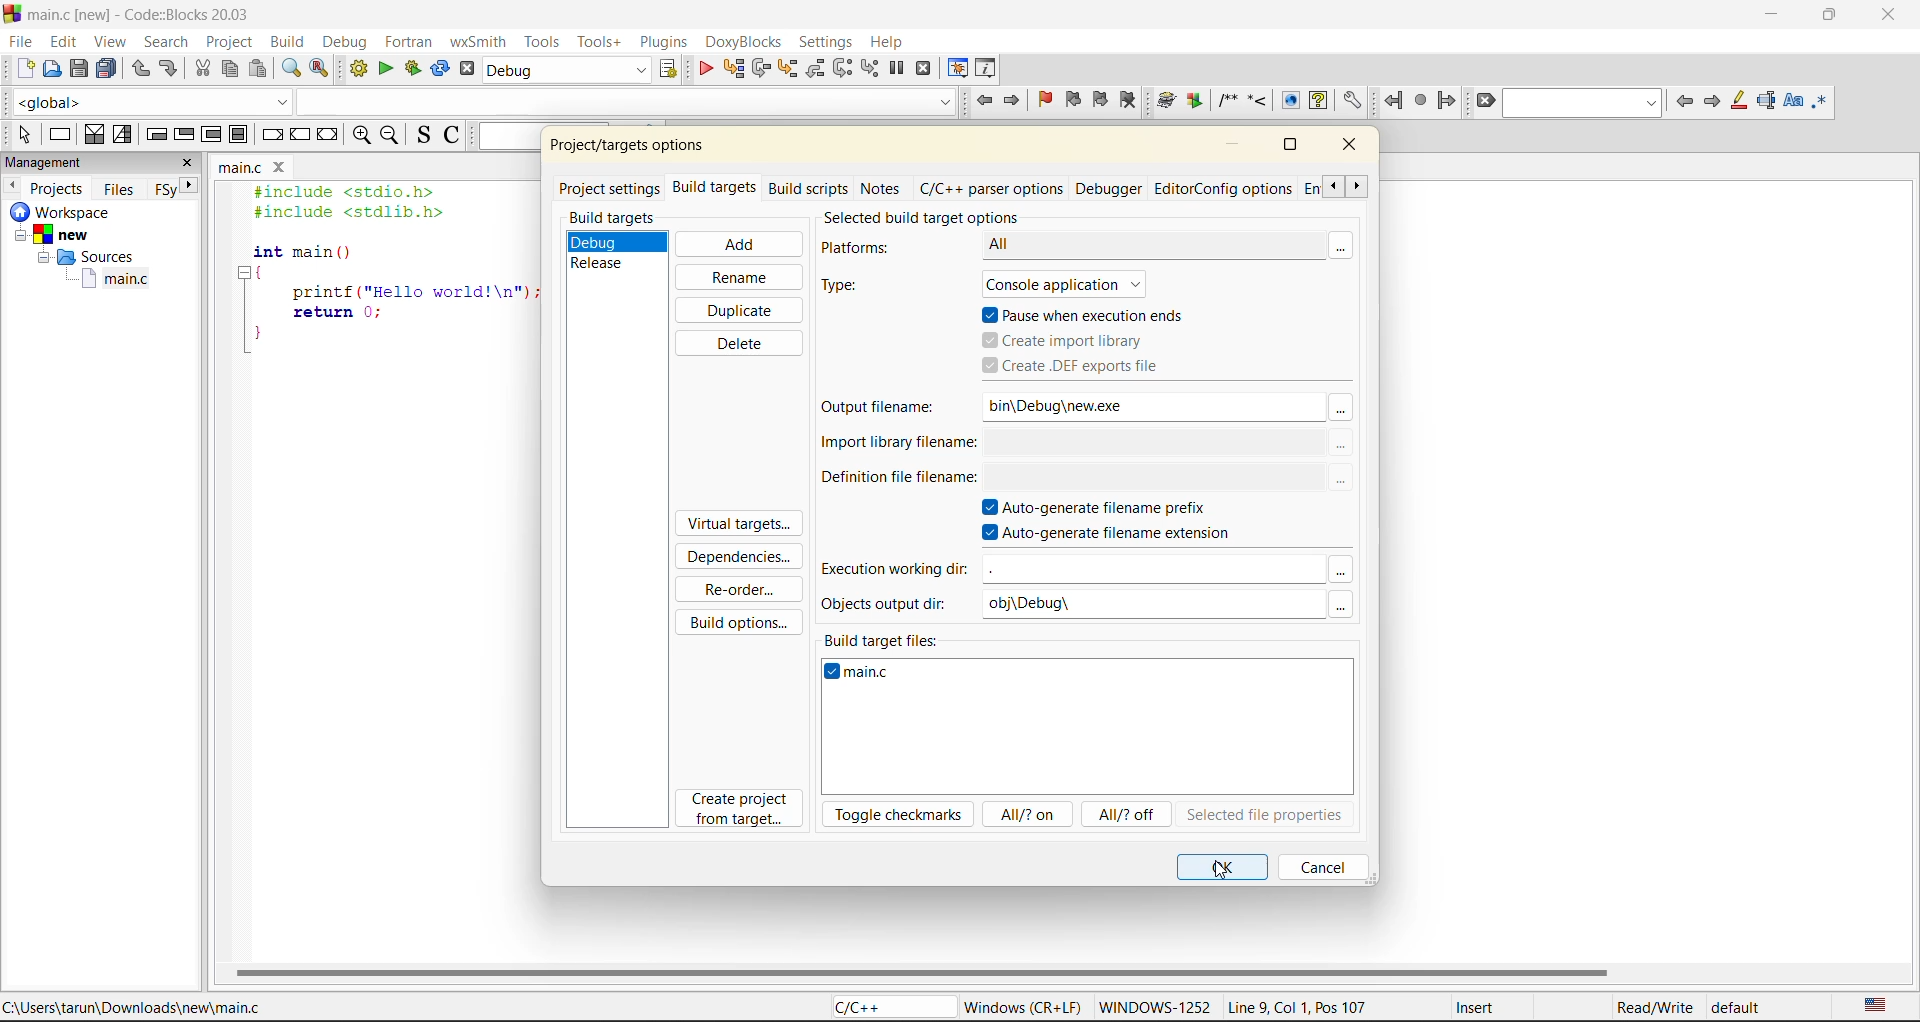 This screenshot has height=1022, width=1920. What do you see at coordinates (1025, 812) in the screenshot?
I see `all/?on` at bounding box center [1025, 812].